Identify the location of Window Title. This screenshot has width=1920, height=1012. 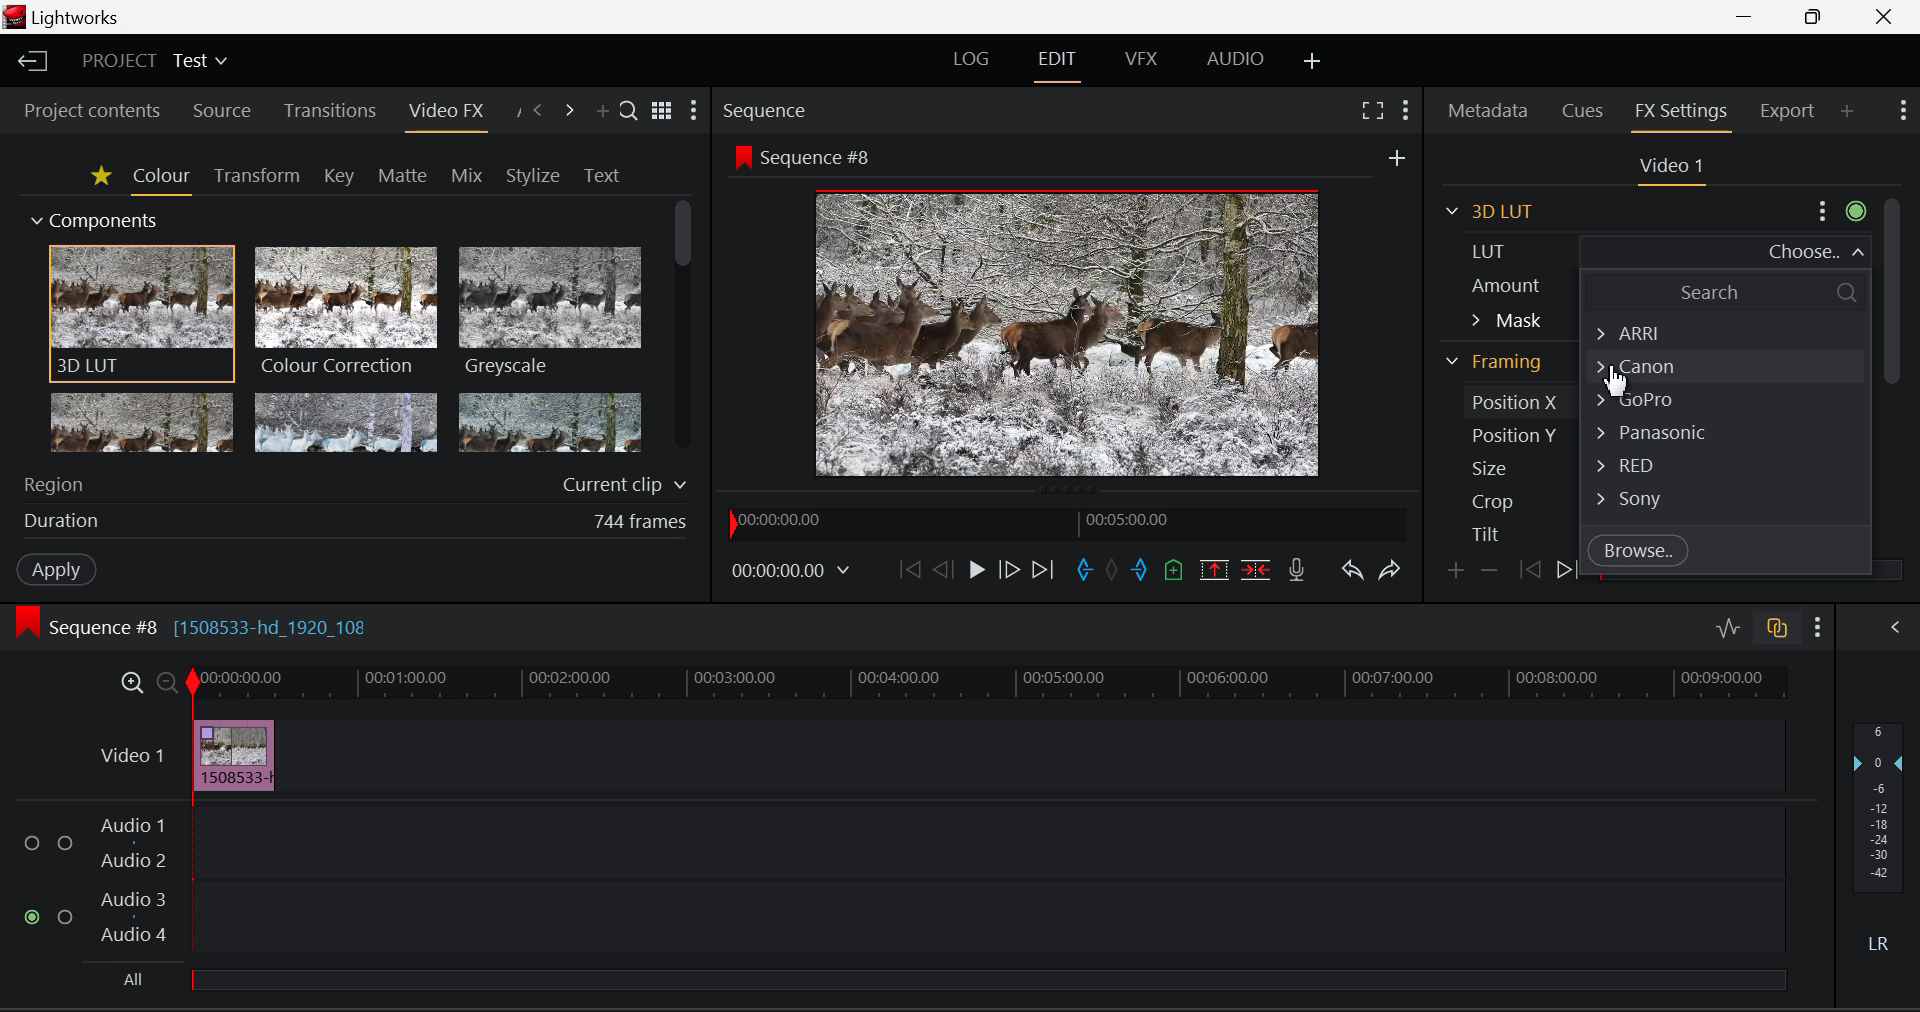
(66, 17).